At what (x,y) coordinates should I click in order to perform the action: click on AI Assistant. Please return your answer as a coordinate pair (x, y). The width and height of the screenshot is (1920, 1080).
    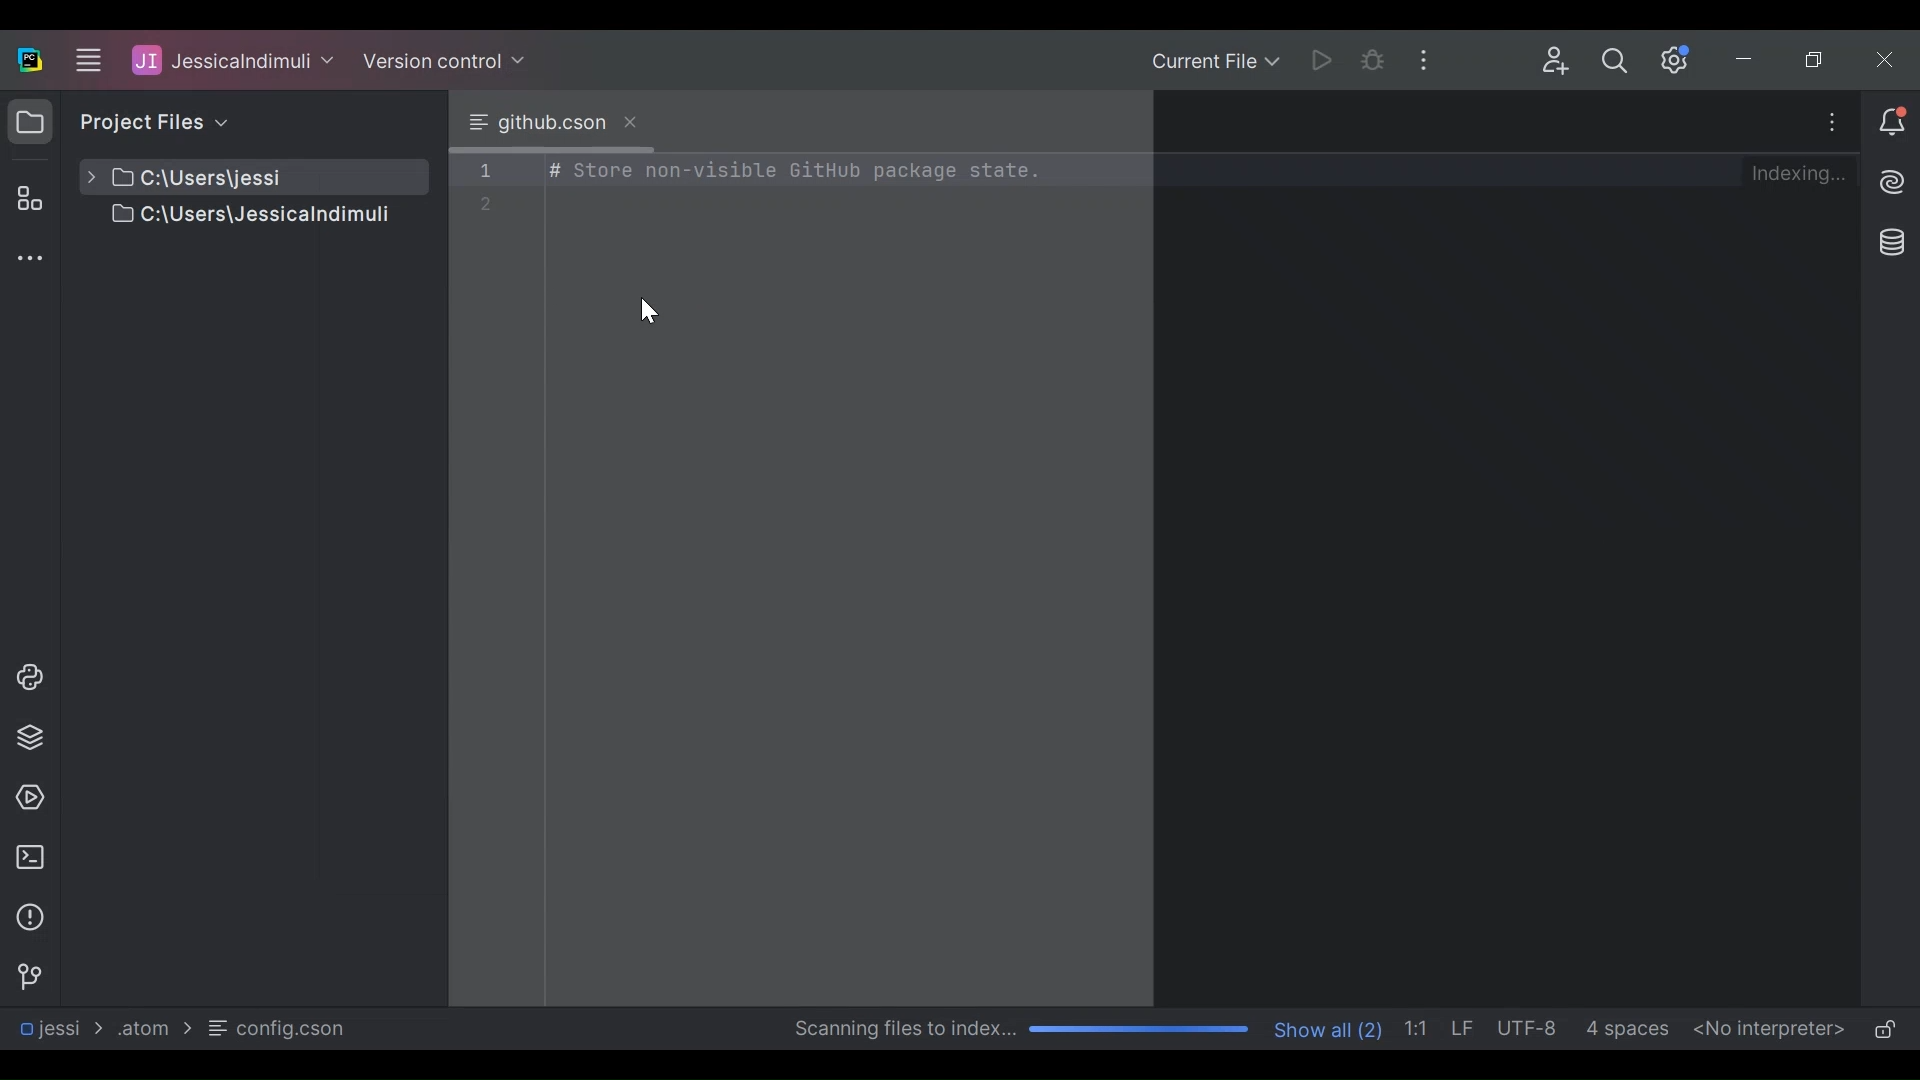
    Looking at the image, I should click on (1891, 182).